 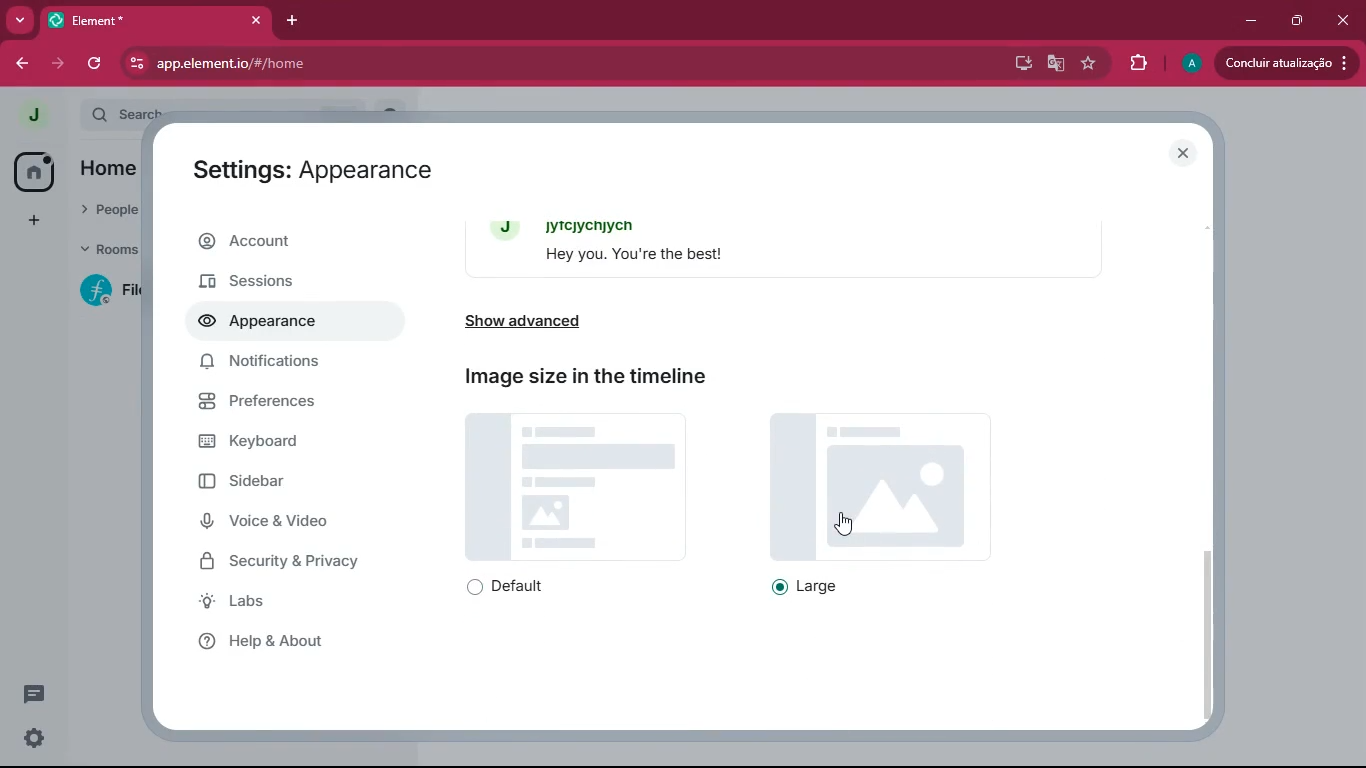 I want to click on Element*, so click(x=143, y=19).